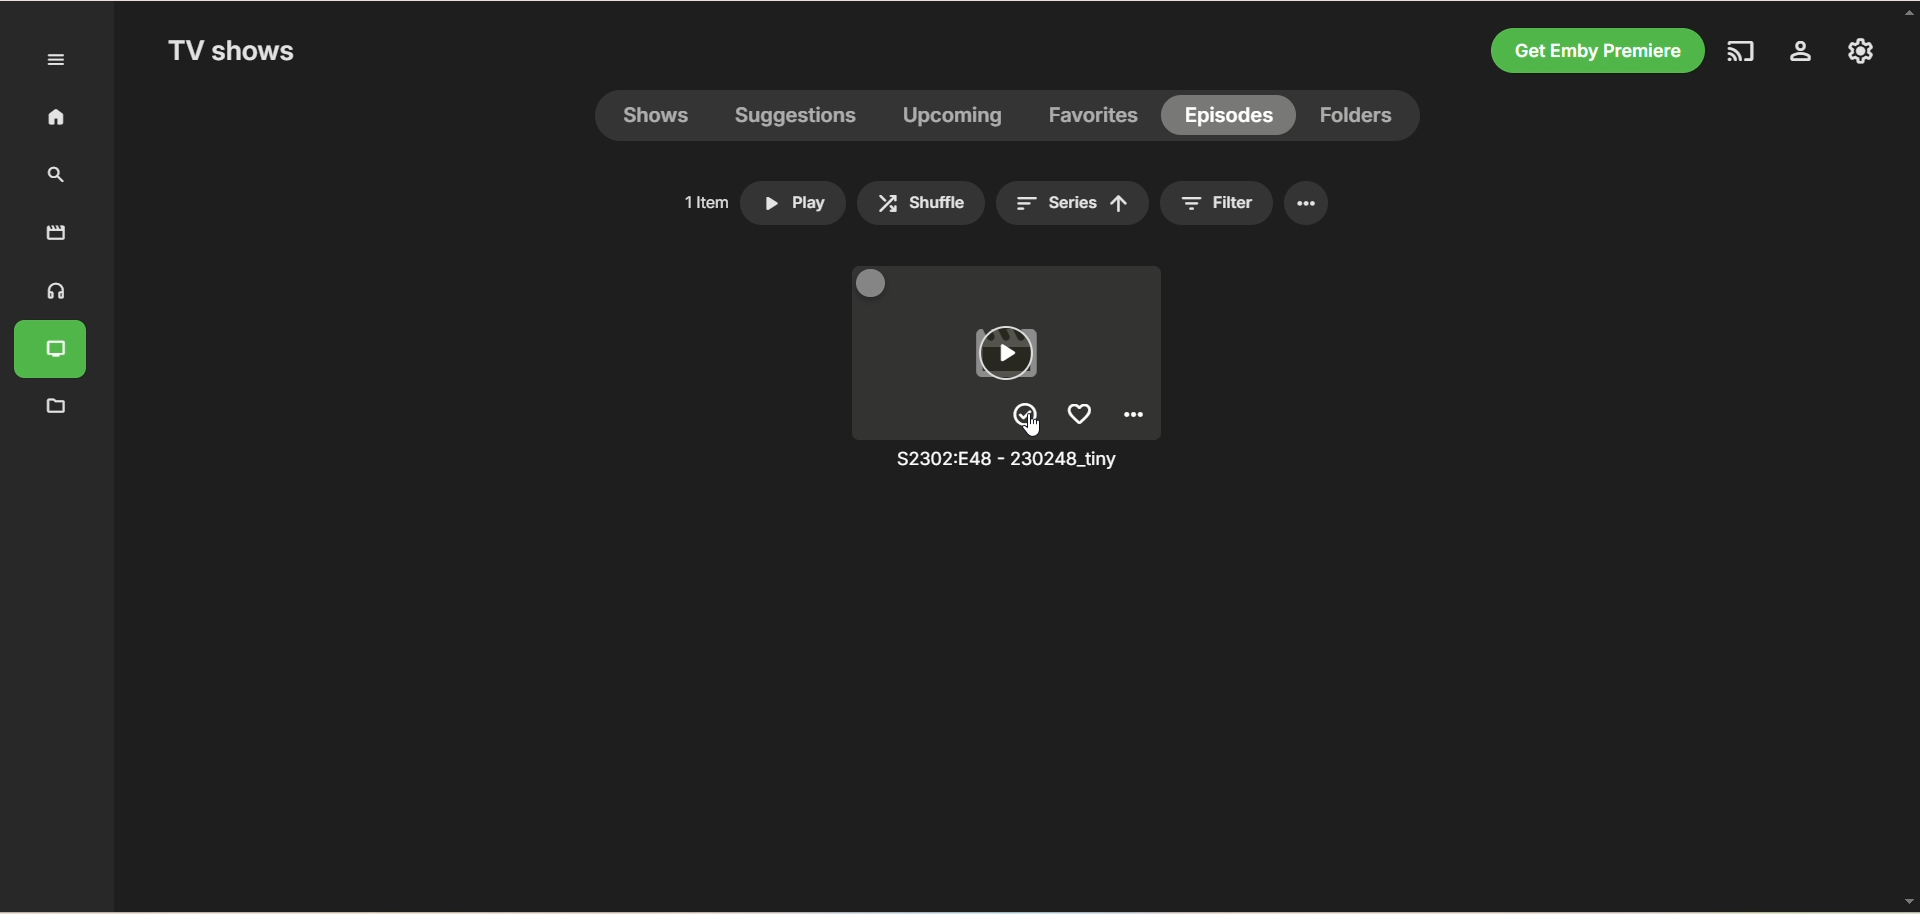 Image resolution: width=1920 pixels, height=914 pixels. I want to click on favorites, so click(1096, 117).